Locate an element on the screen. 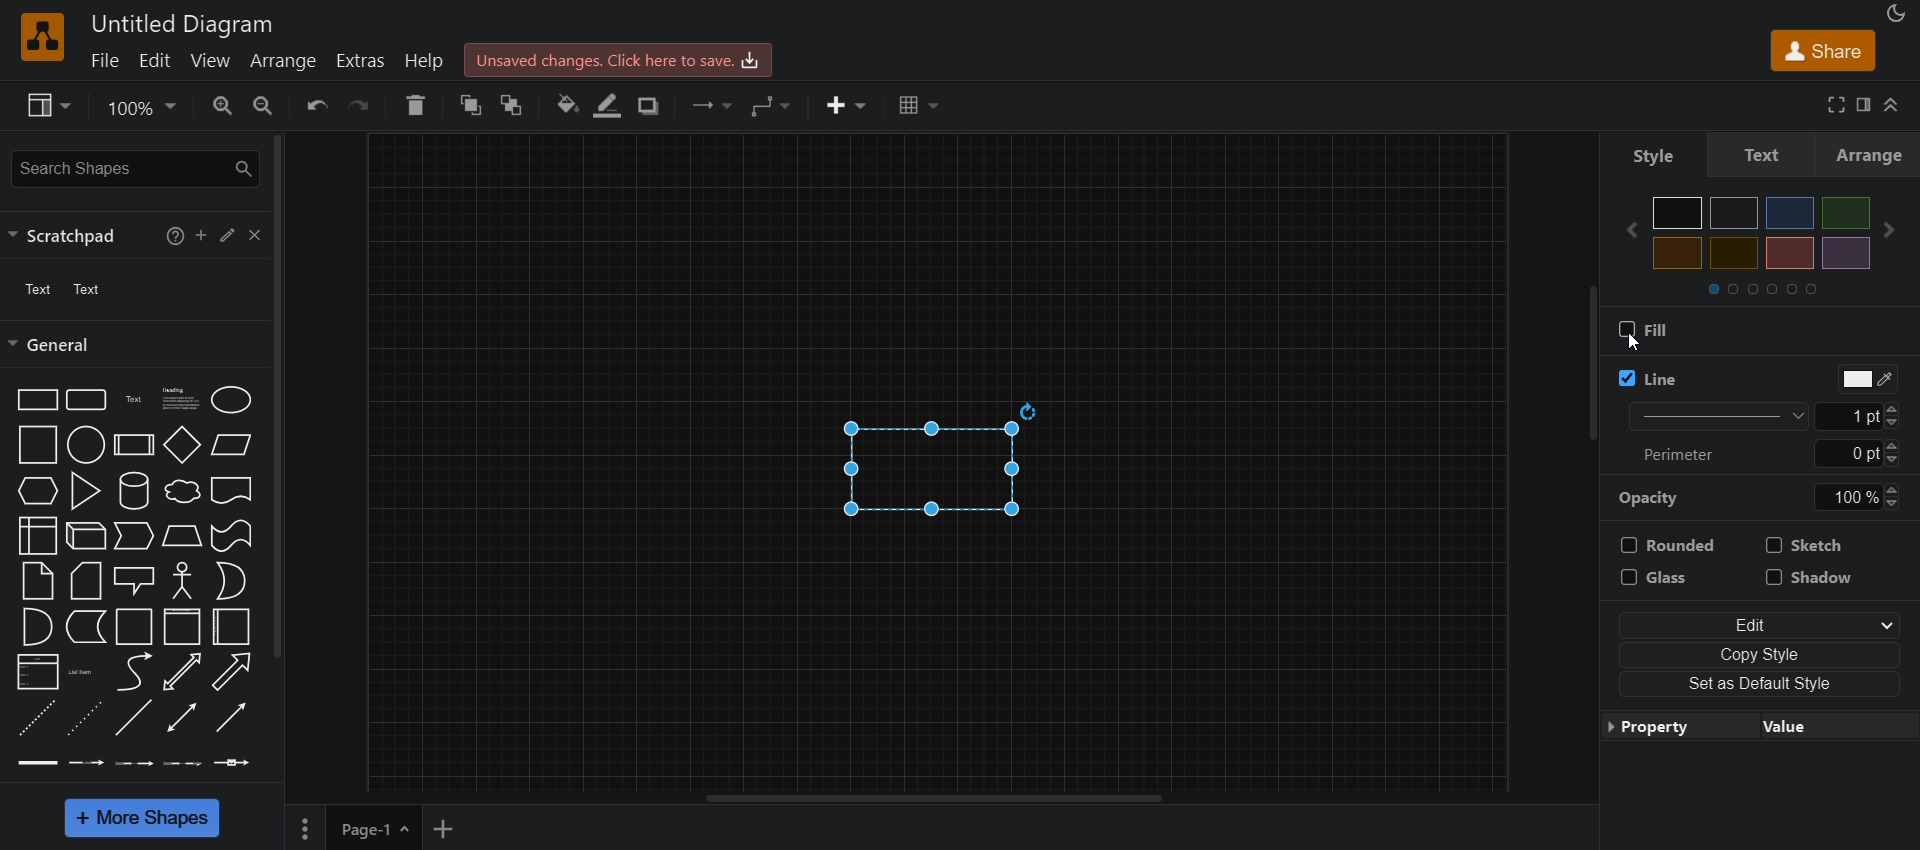 This screenshot has height=850, width=1920. text is located at coordinates (133, 399).